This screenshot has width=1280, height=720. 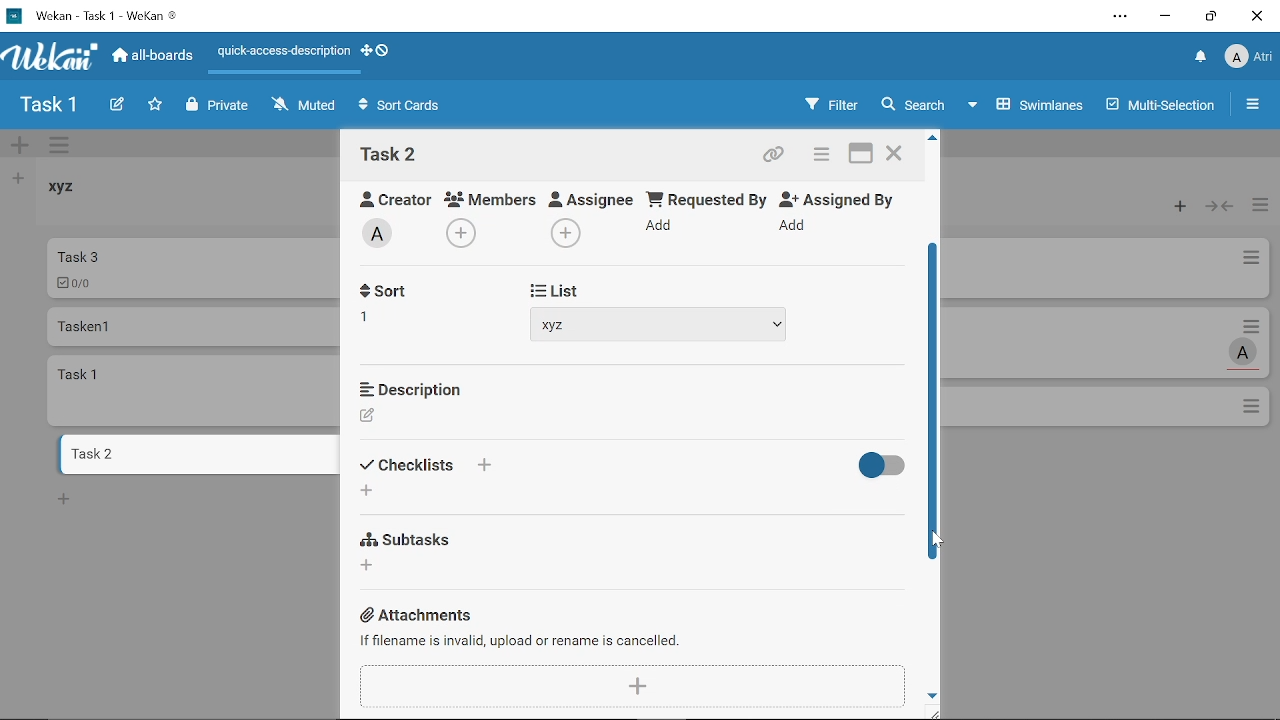 I want to click on Sort Cards, so click(x=404, y=107).